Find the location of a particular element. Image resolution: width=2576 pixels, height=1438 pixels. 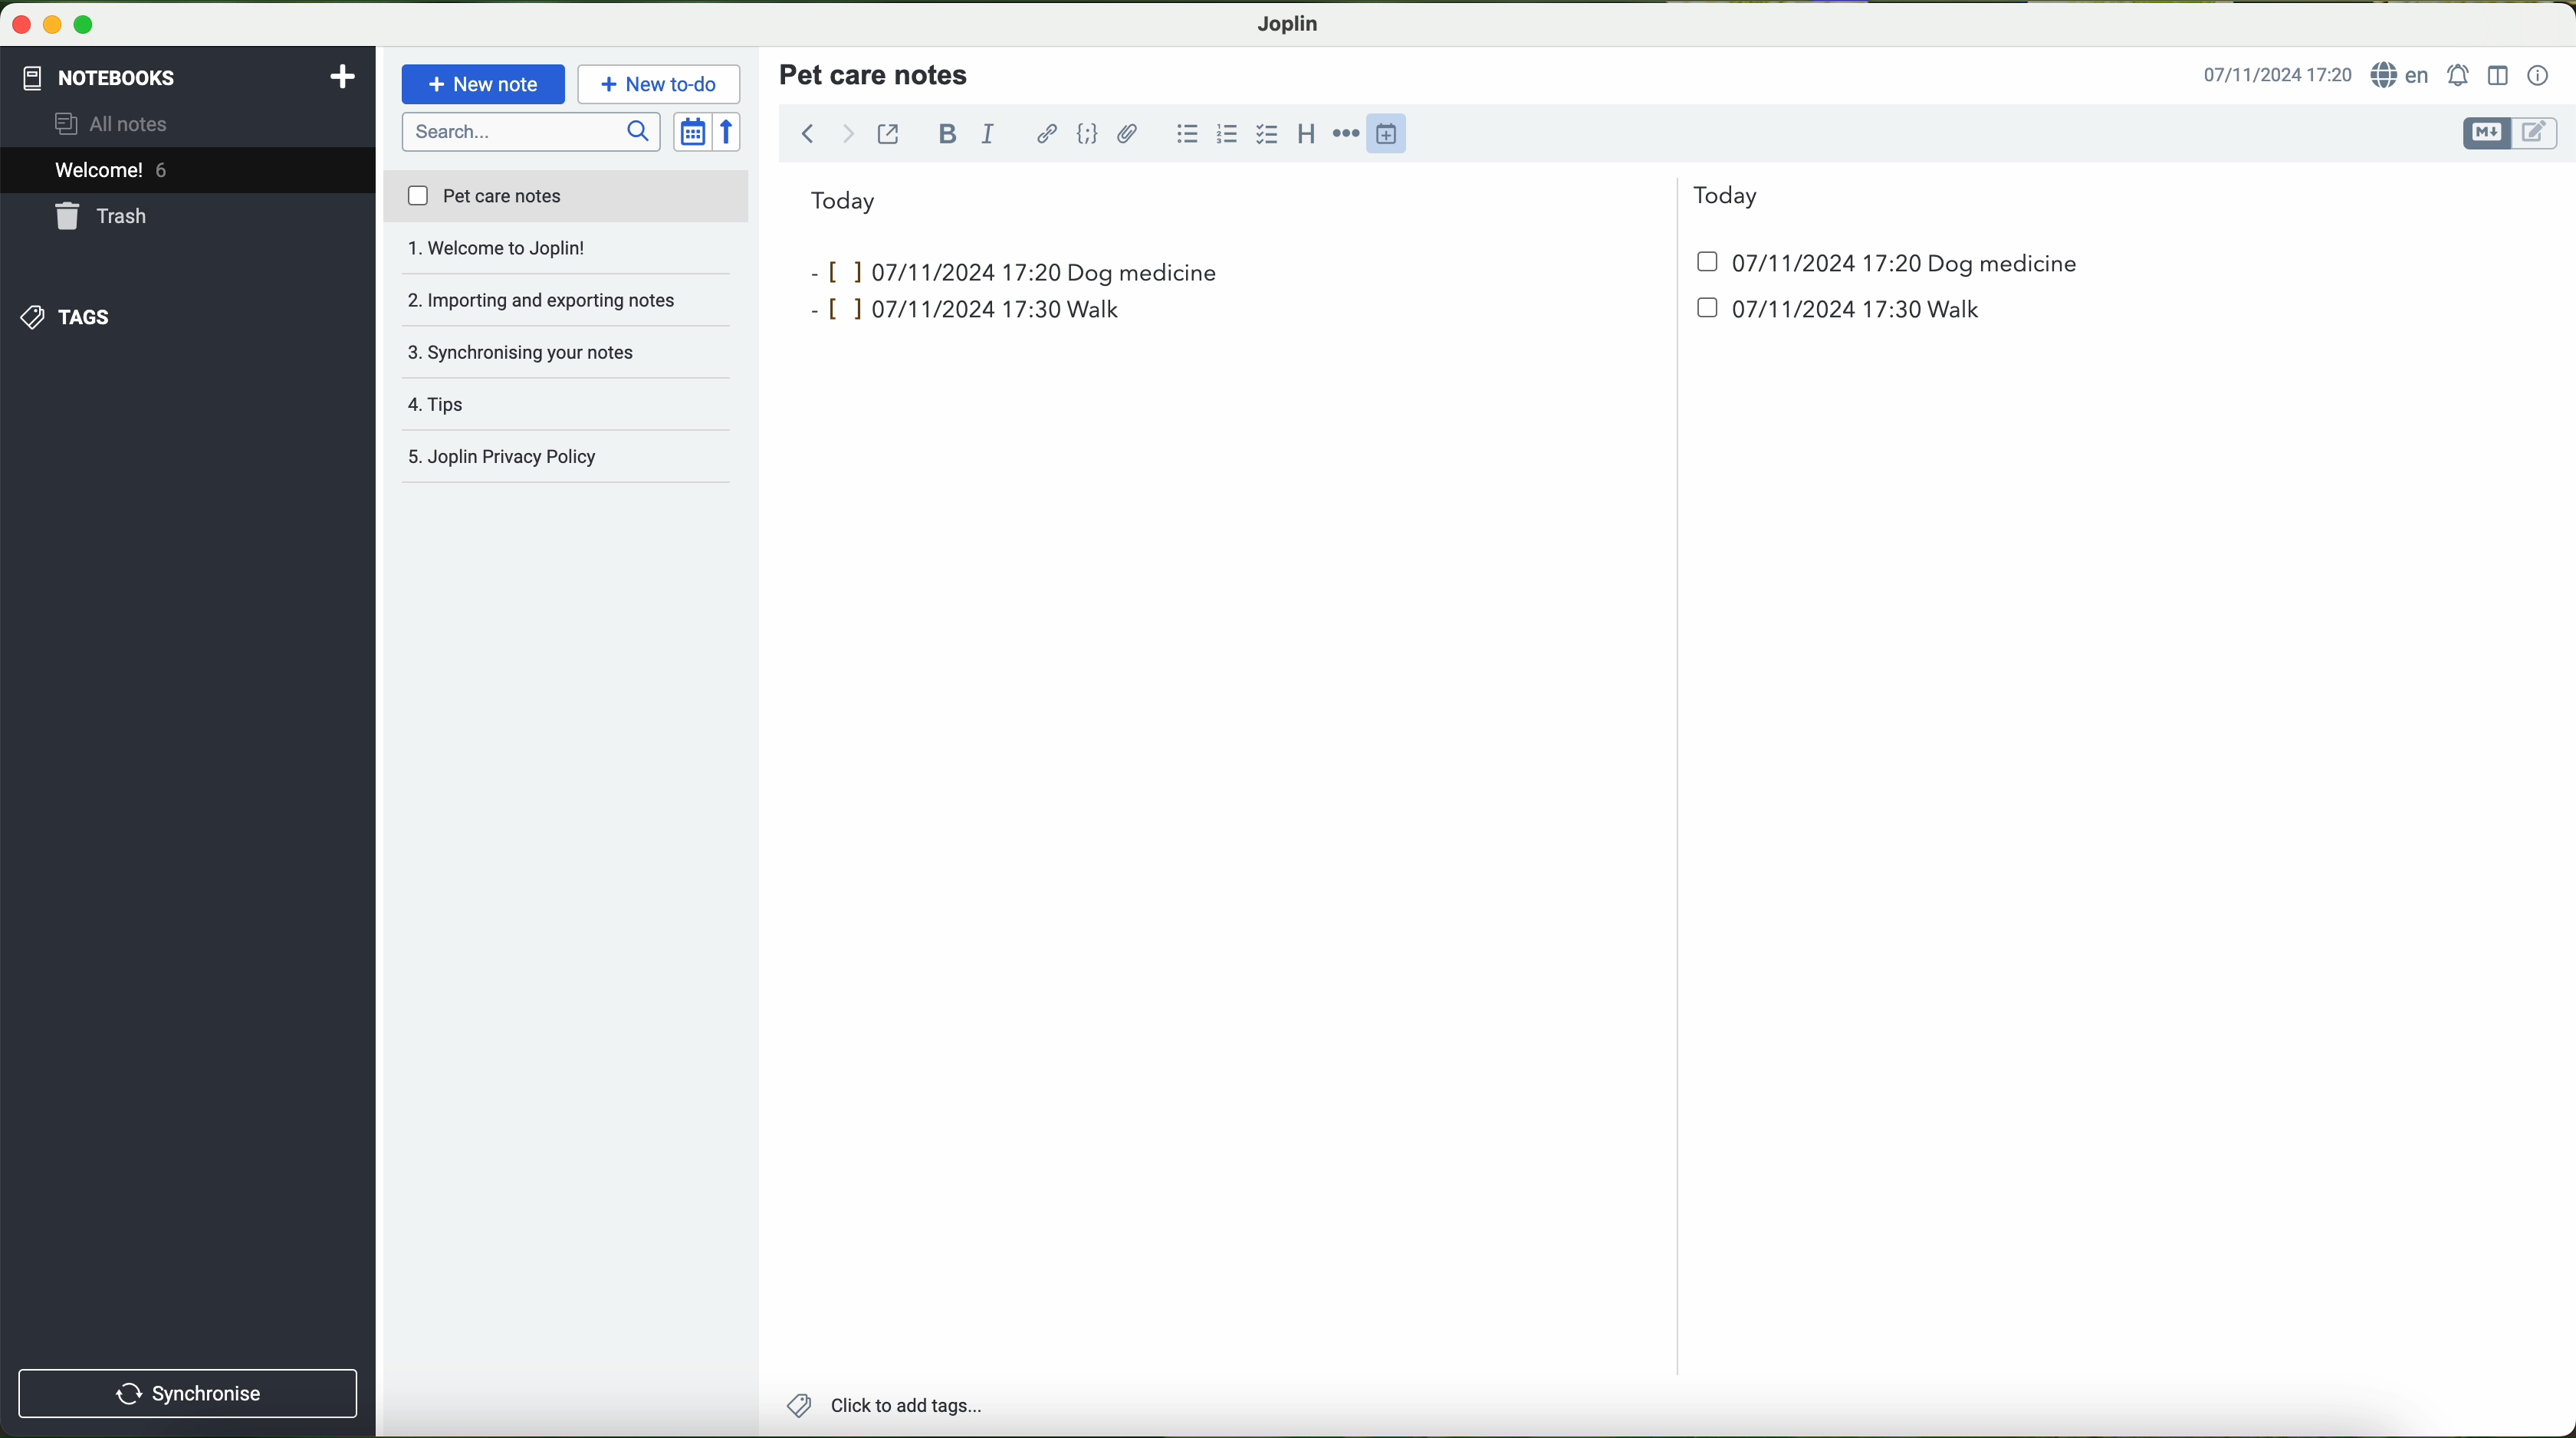

search bar is located at coordinates (534, 130).